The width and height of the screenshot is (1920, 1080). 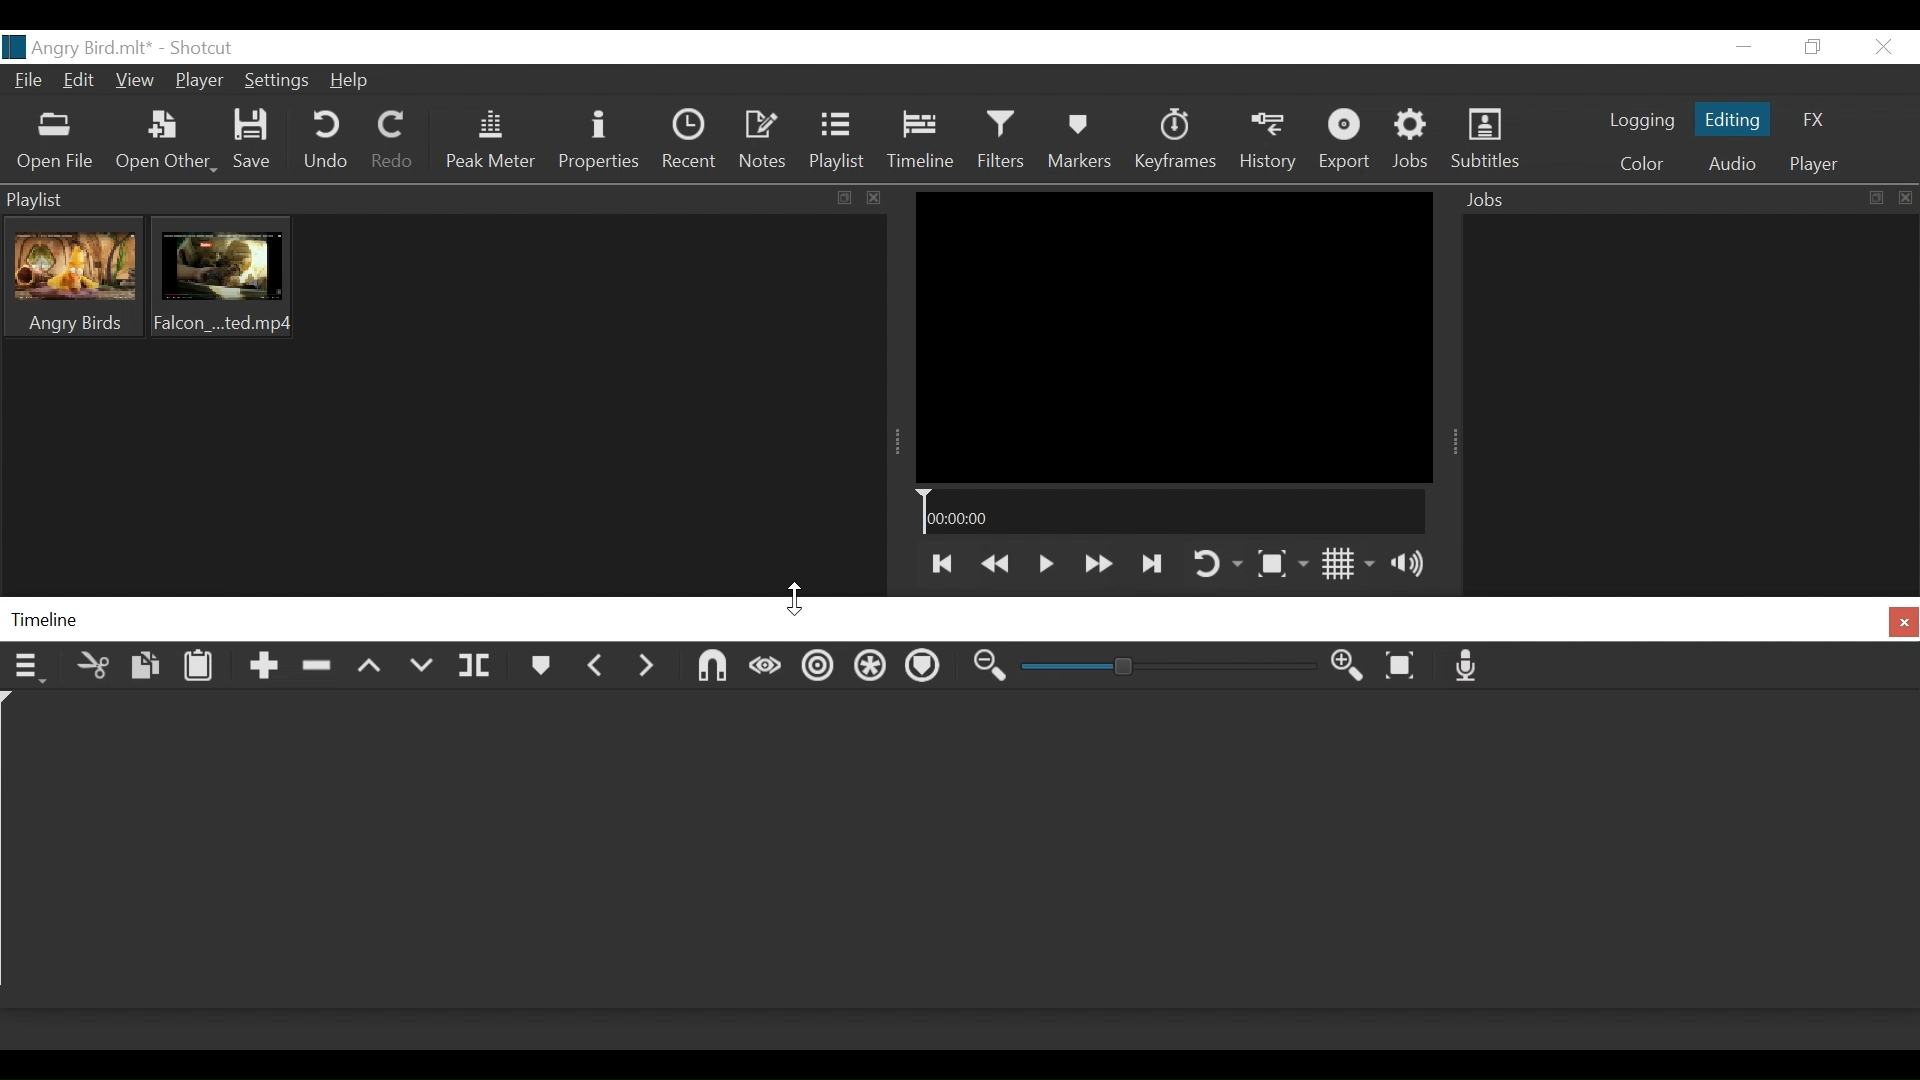 I want to click on Play backward quickly, so click(x=994, y=562).